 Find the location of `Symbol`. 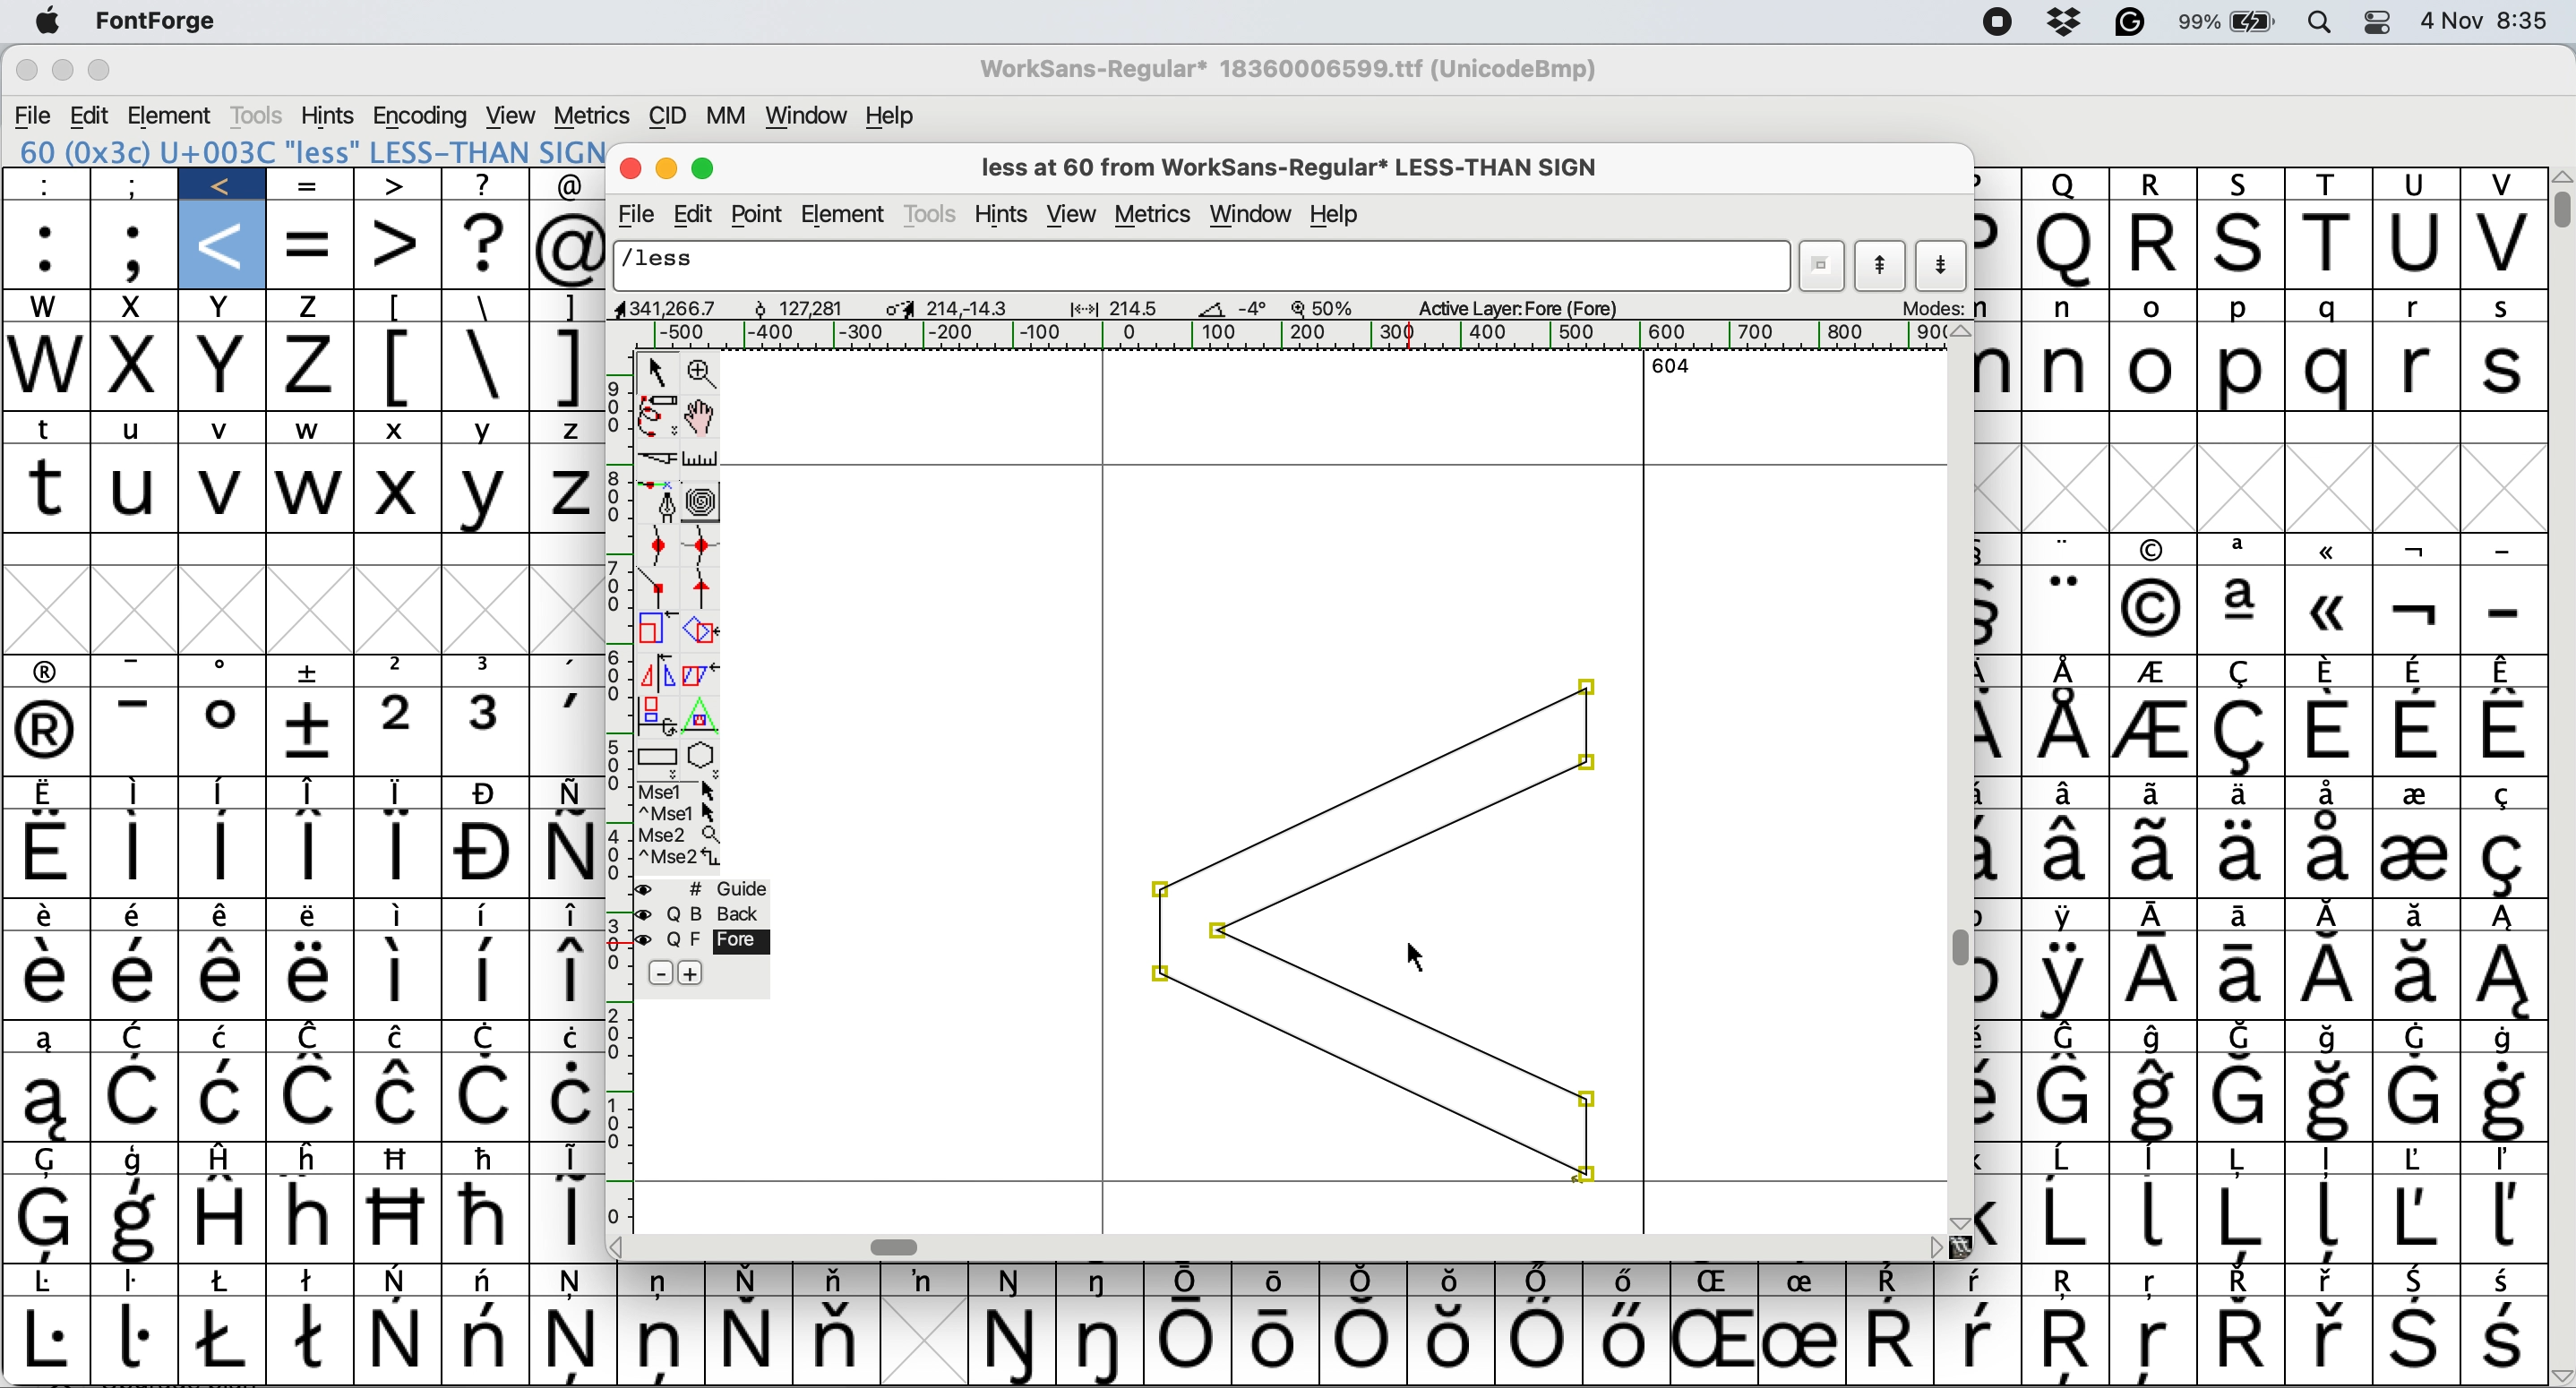

Symbol is located at coordinates (313, 1157).